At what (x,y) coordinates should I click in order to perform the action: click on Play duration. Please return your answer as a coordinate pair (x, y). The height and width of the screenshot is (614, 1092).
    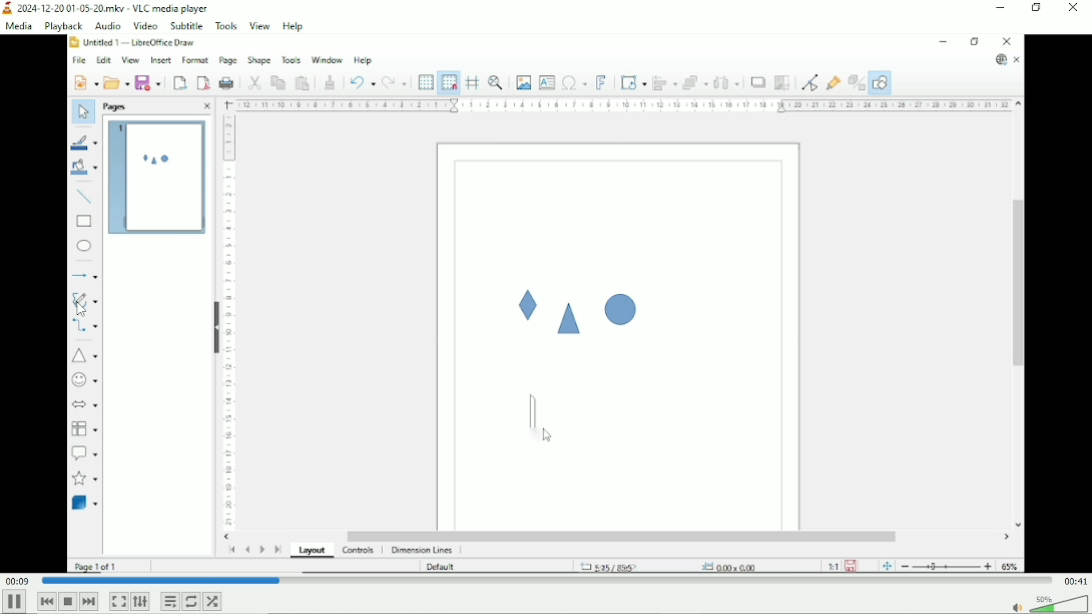
    Looking at the image, I should click on (546, 581).